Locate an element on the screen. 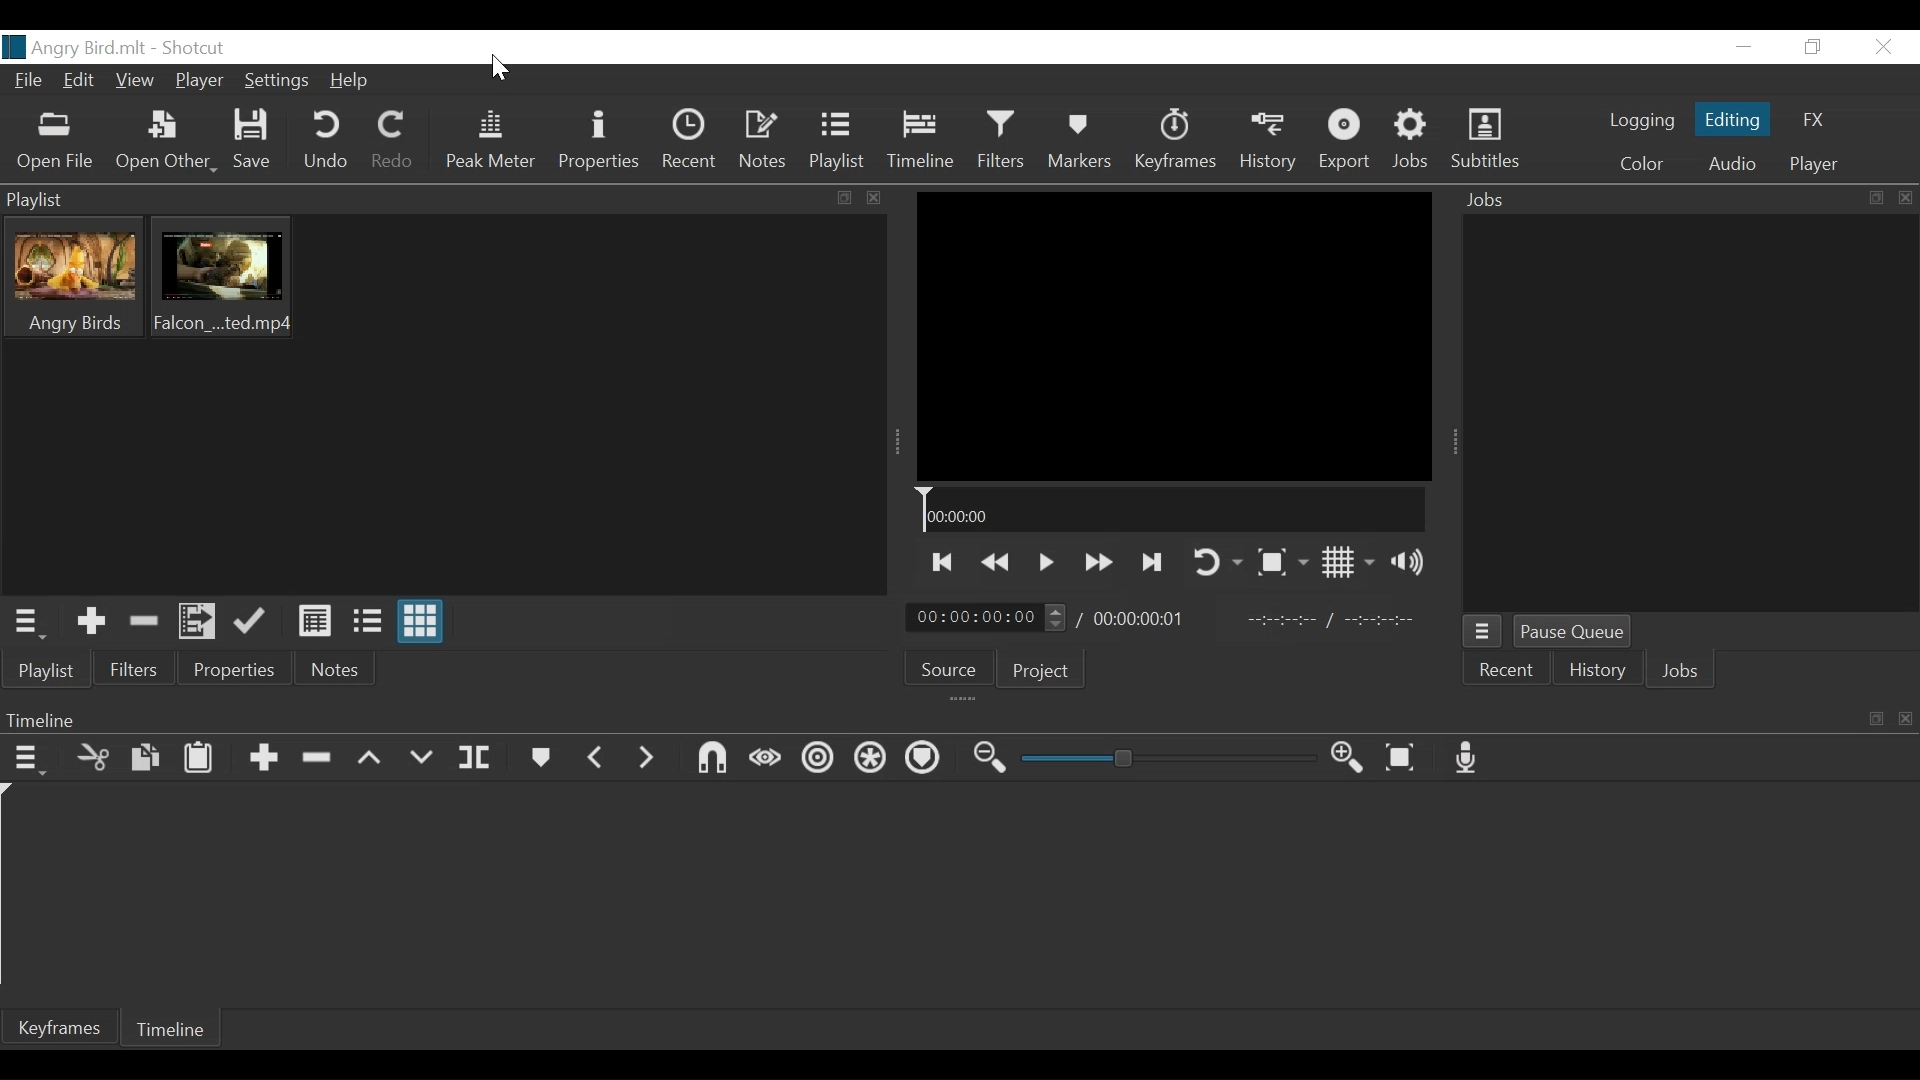 The image size is (1920, 1080). Jobs is located at coordinates (1687, 202).